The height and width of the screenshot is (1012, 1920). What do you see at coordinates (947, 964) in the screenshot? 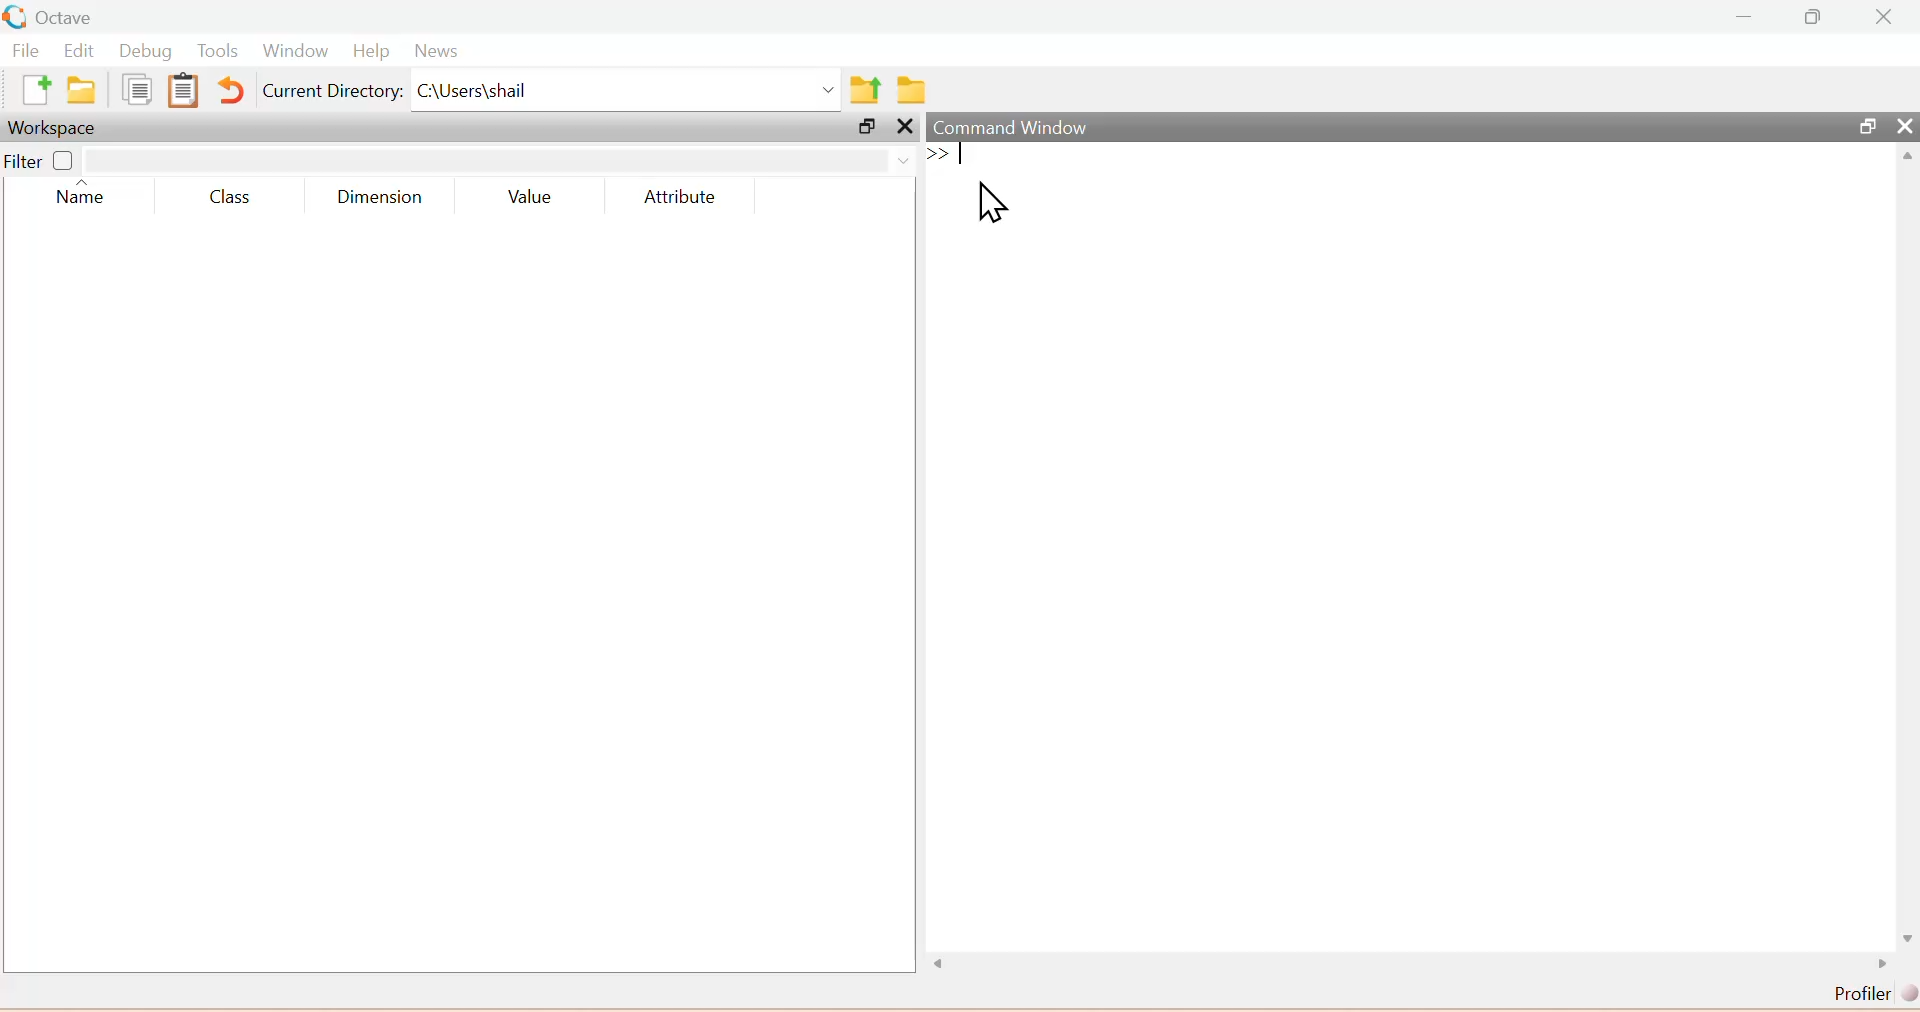
I see `` at bounding box center [947, 964].